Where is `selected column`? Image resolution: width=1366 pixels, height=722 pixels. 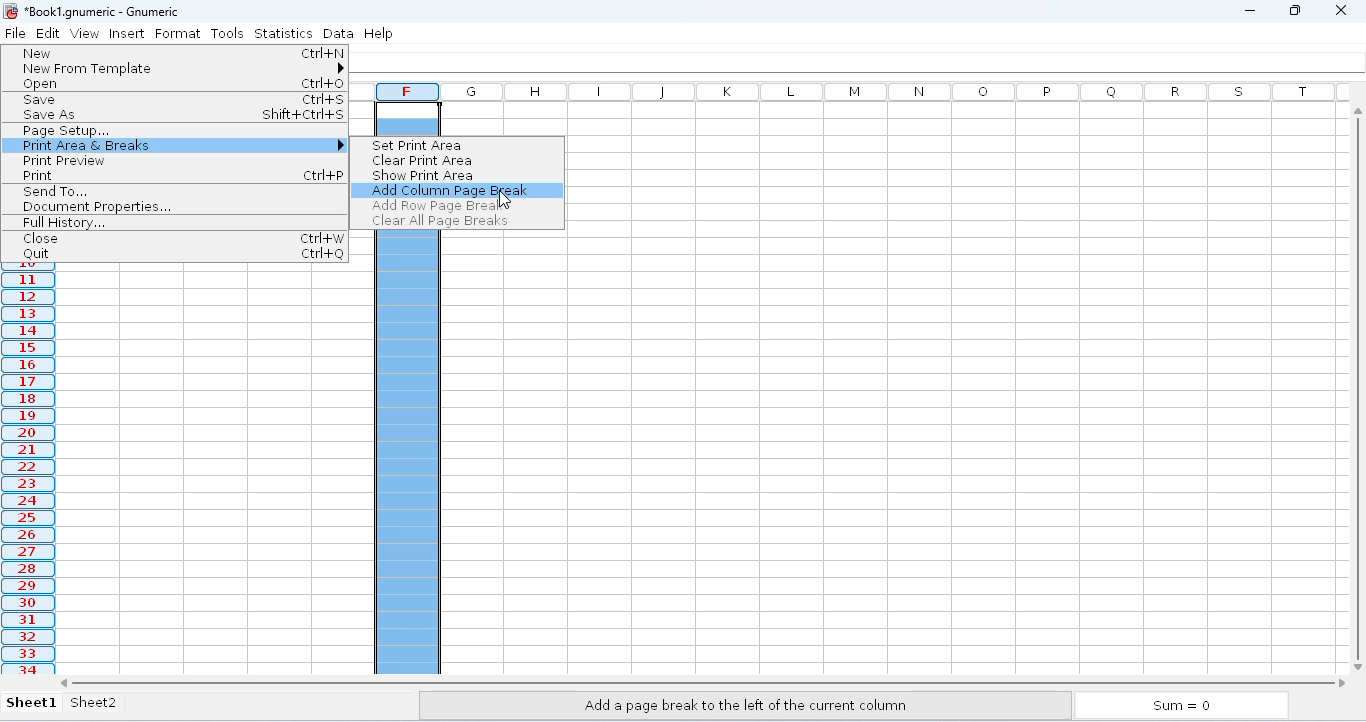 selected column is located at coordinates (30, 474).